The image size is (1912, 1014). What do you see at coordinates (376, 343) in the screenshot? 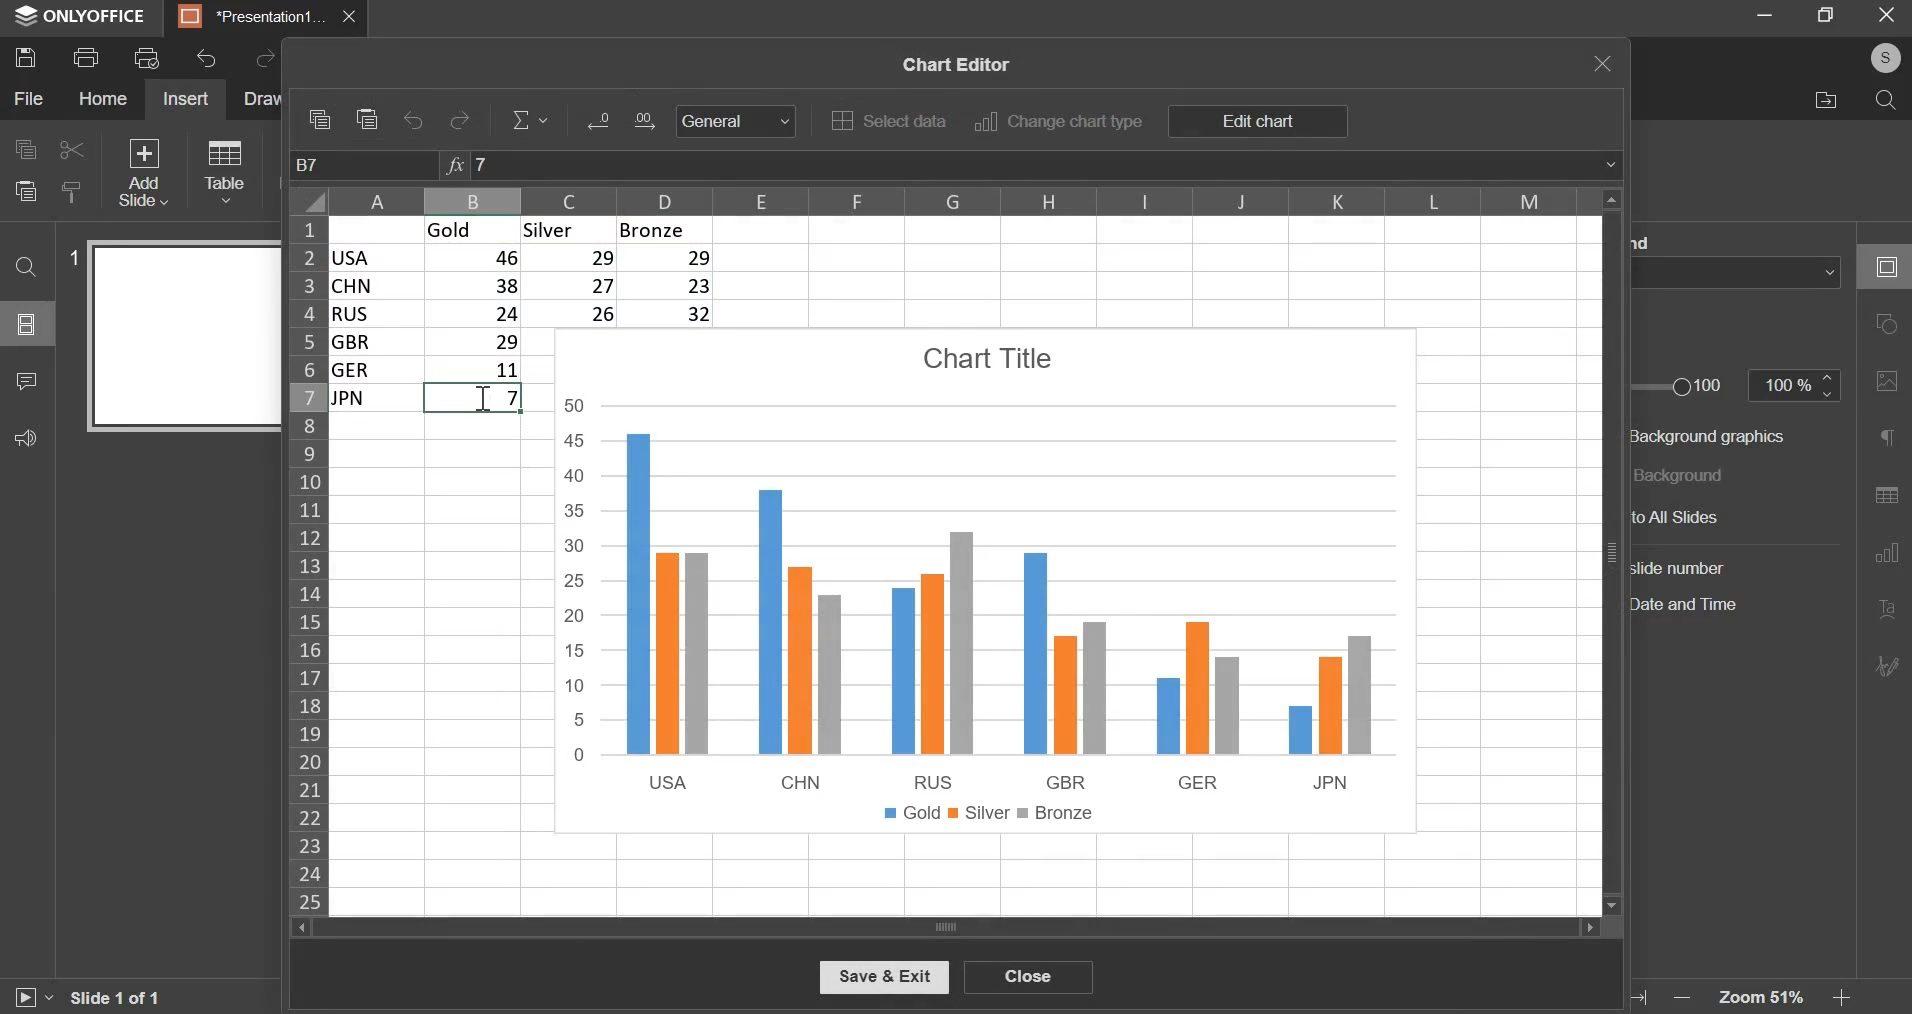
I see `gbr` at bounding box center [376, 343].